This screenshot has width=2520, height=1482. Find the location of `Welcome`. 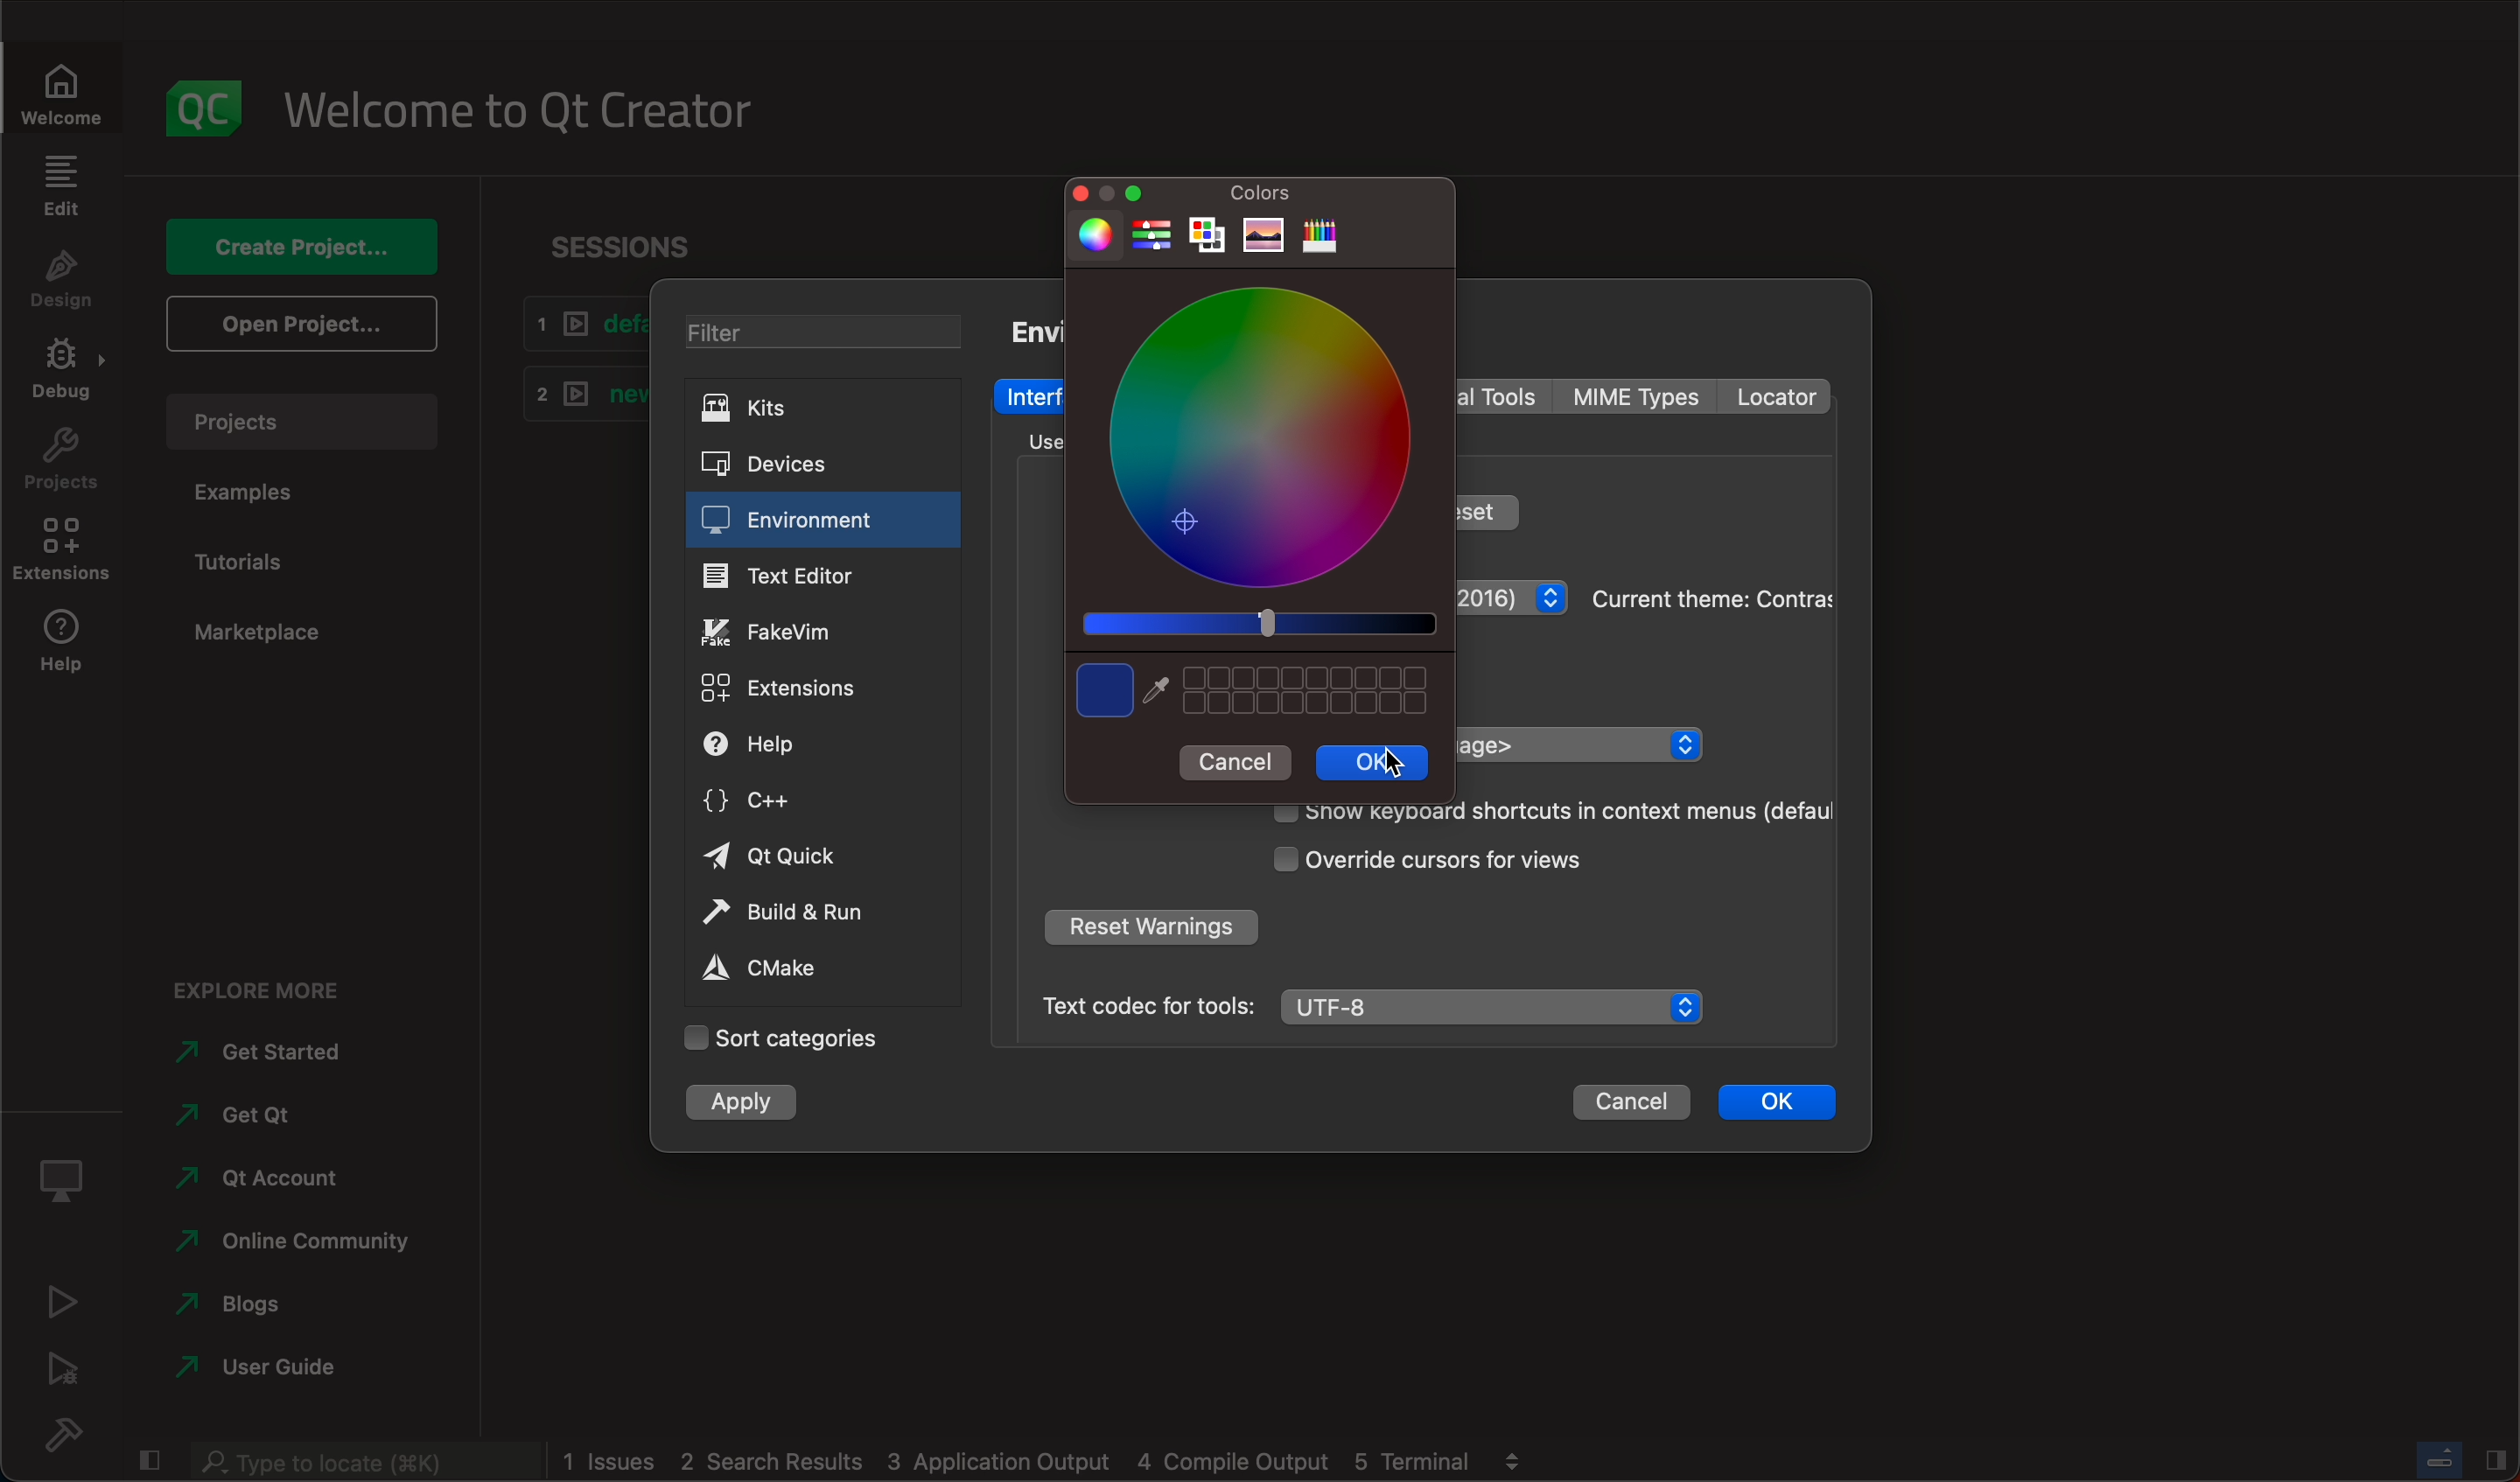

Welcome is located at coordinates (65, 89).